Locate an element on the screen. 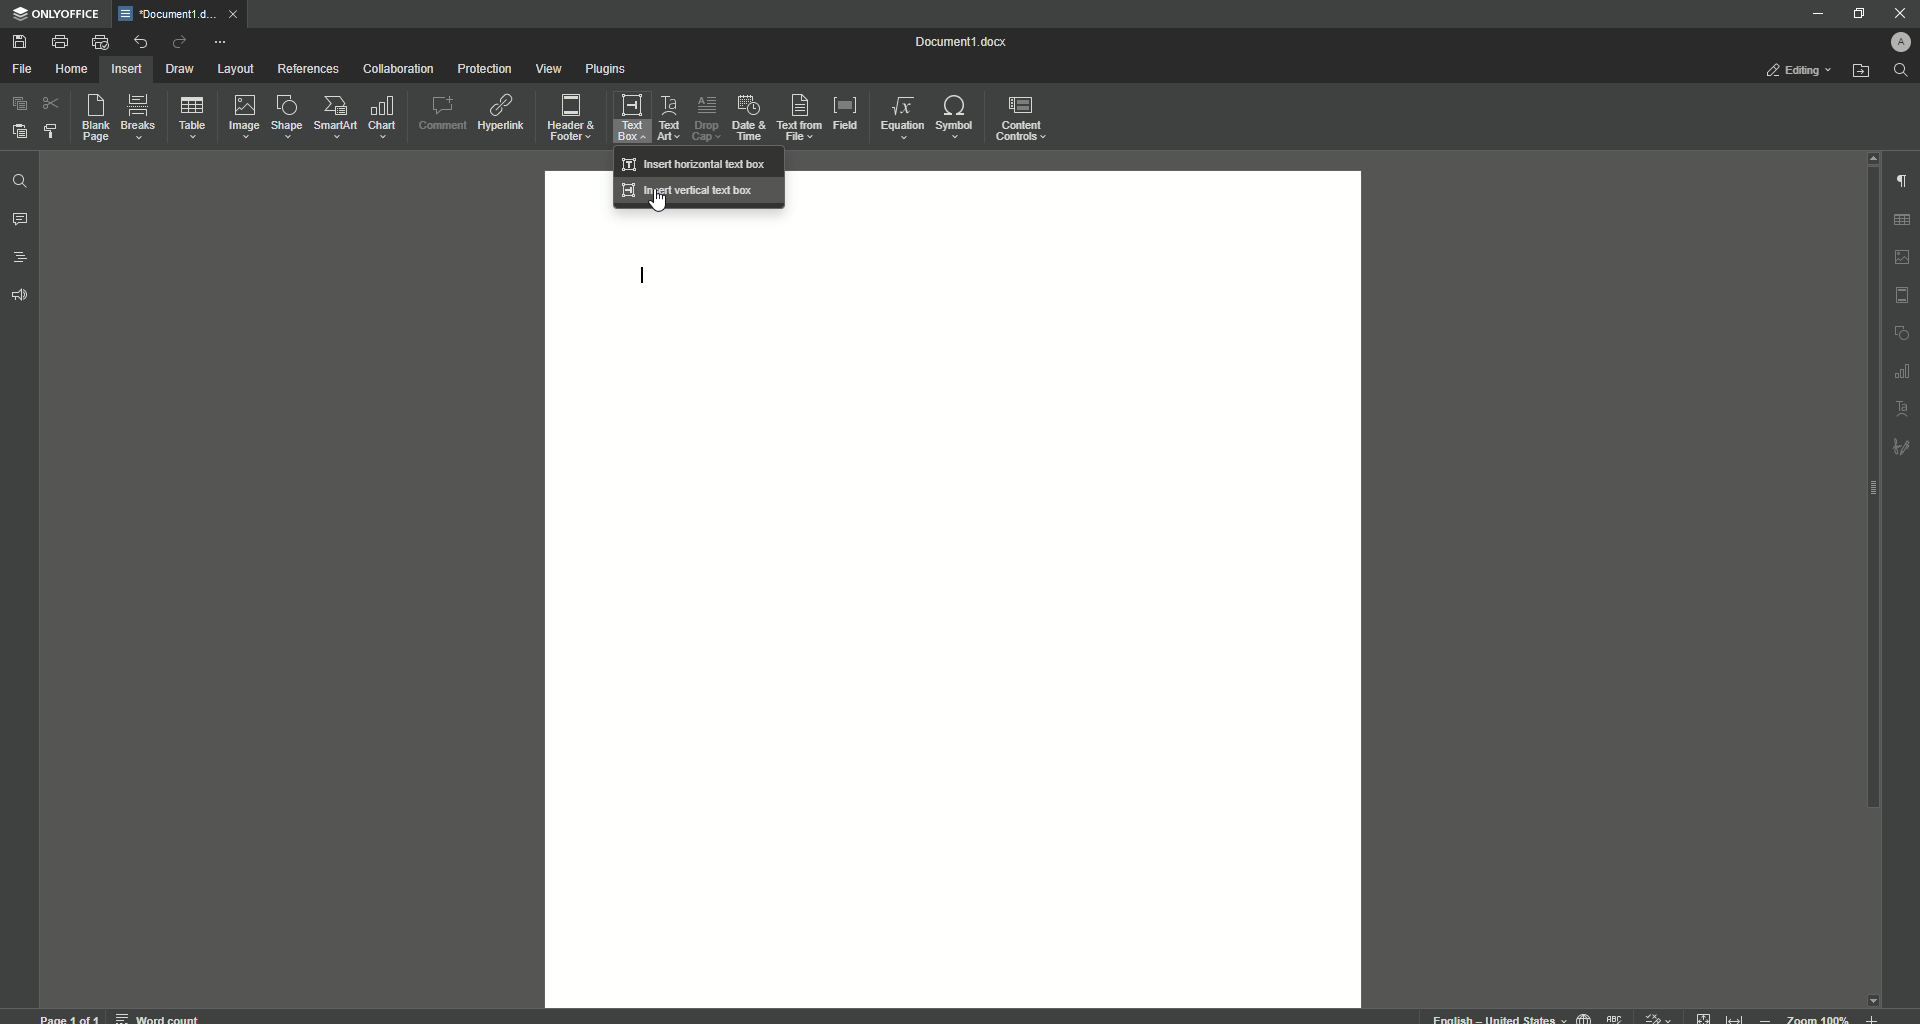 Image resolution: width=1920 pixels, height=1024 pixels. Find is located at coordinates (19, 183).